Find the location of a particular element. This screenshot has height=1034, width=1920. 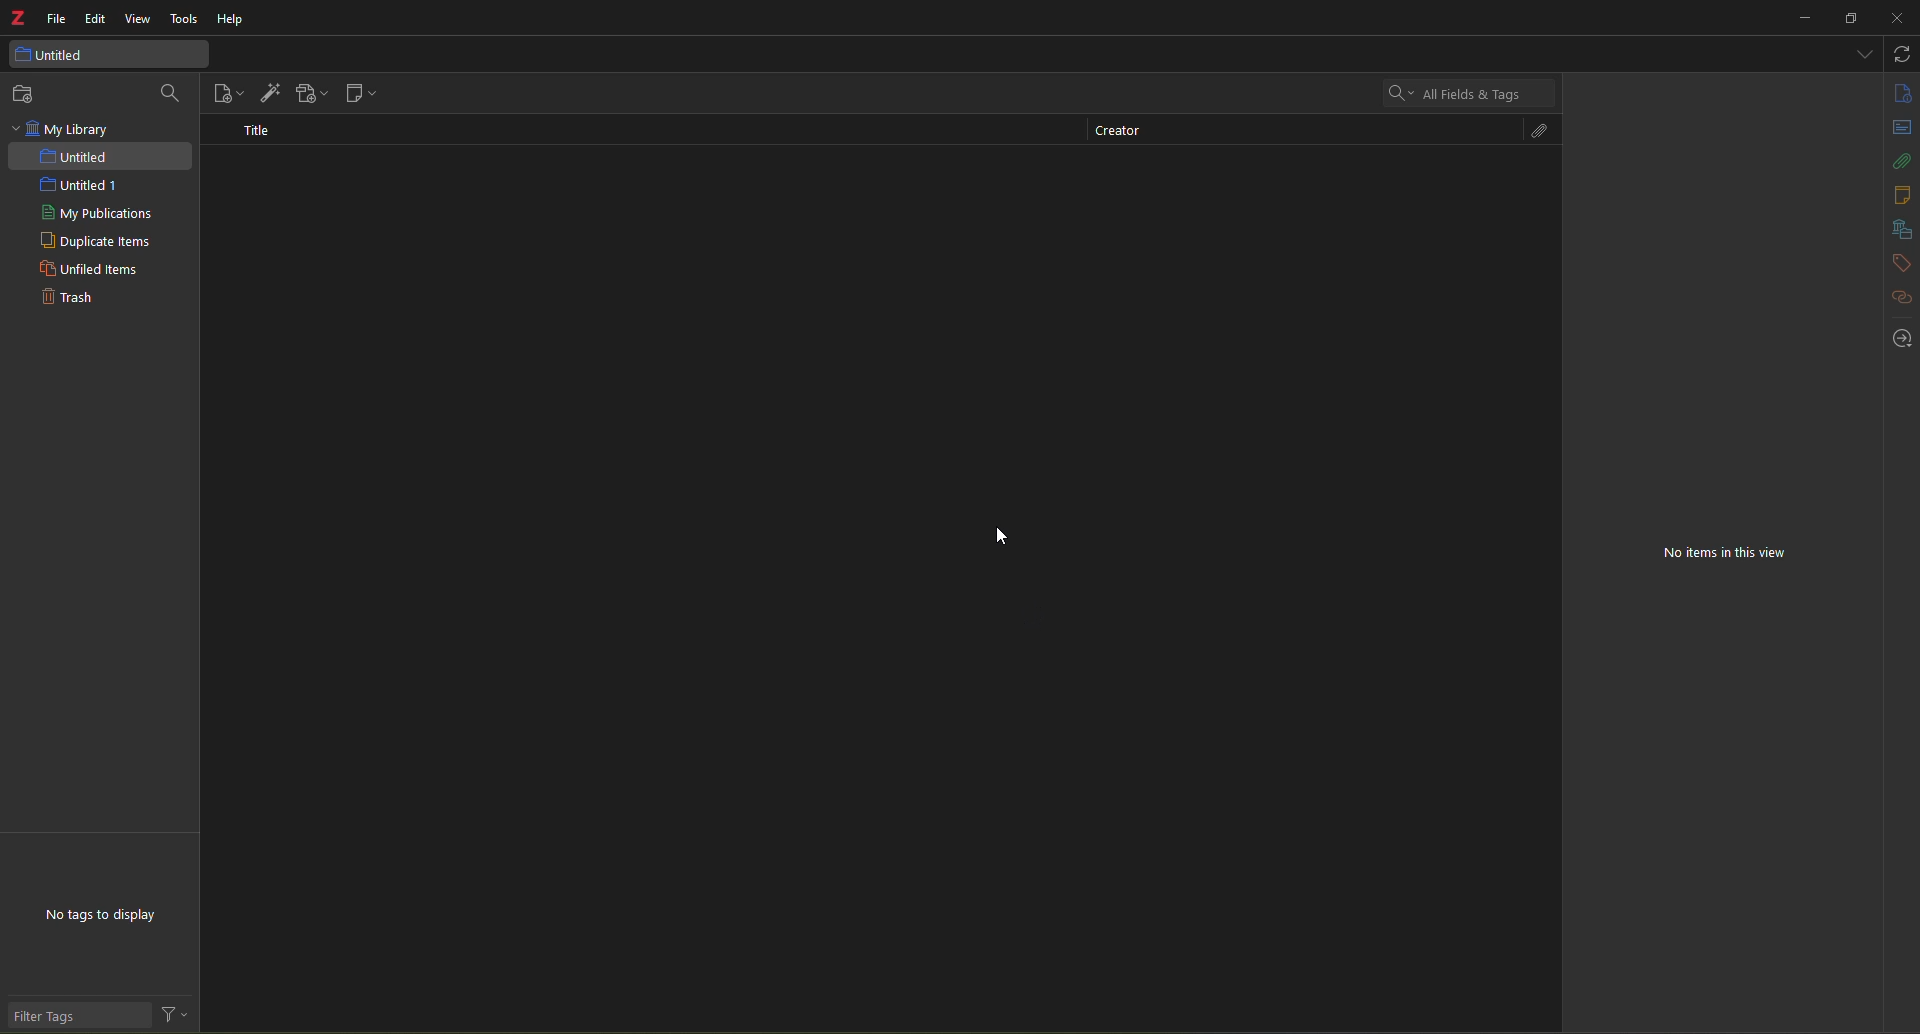

add is located at coordinates (1837, 430).